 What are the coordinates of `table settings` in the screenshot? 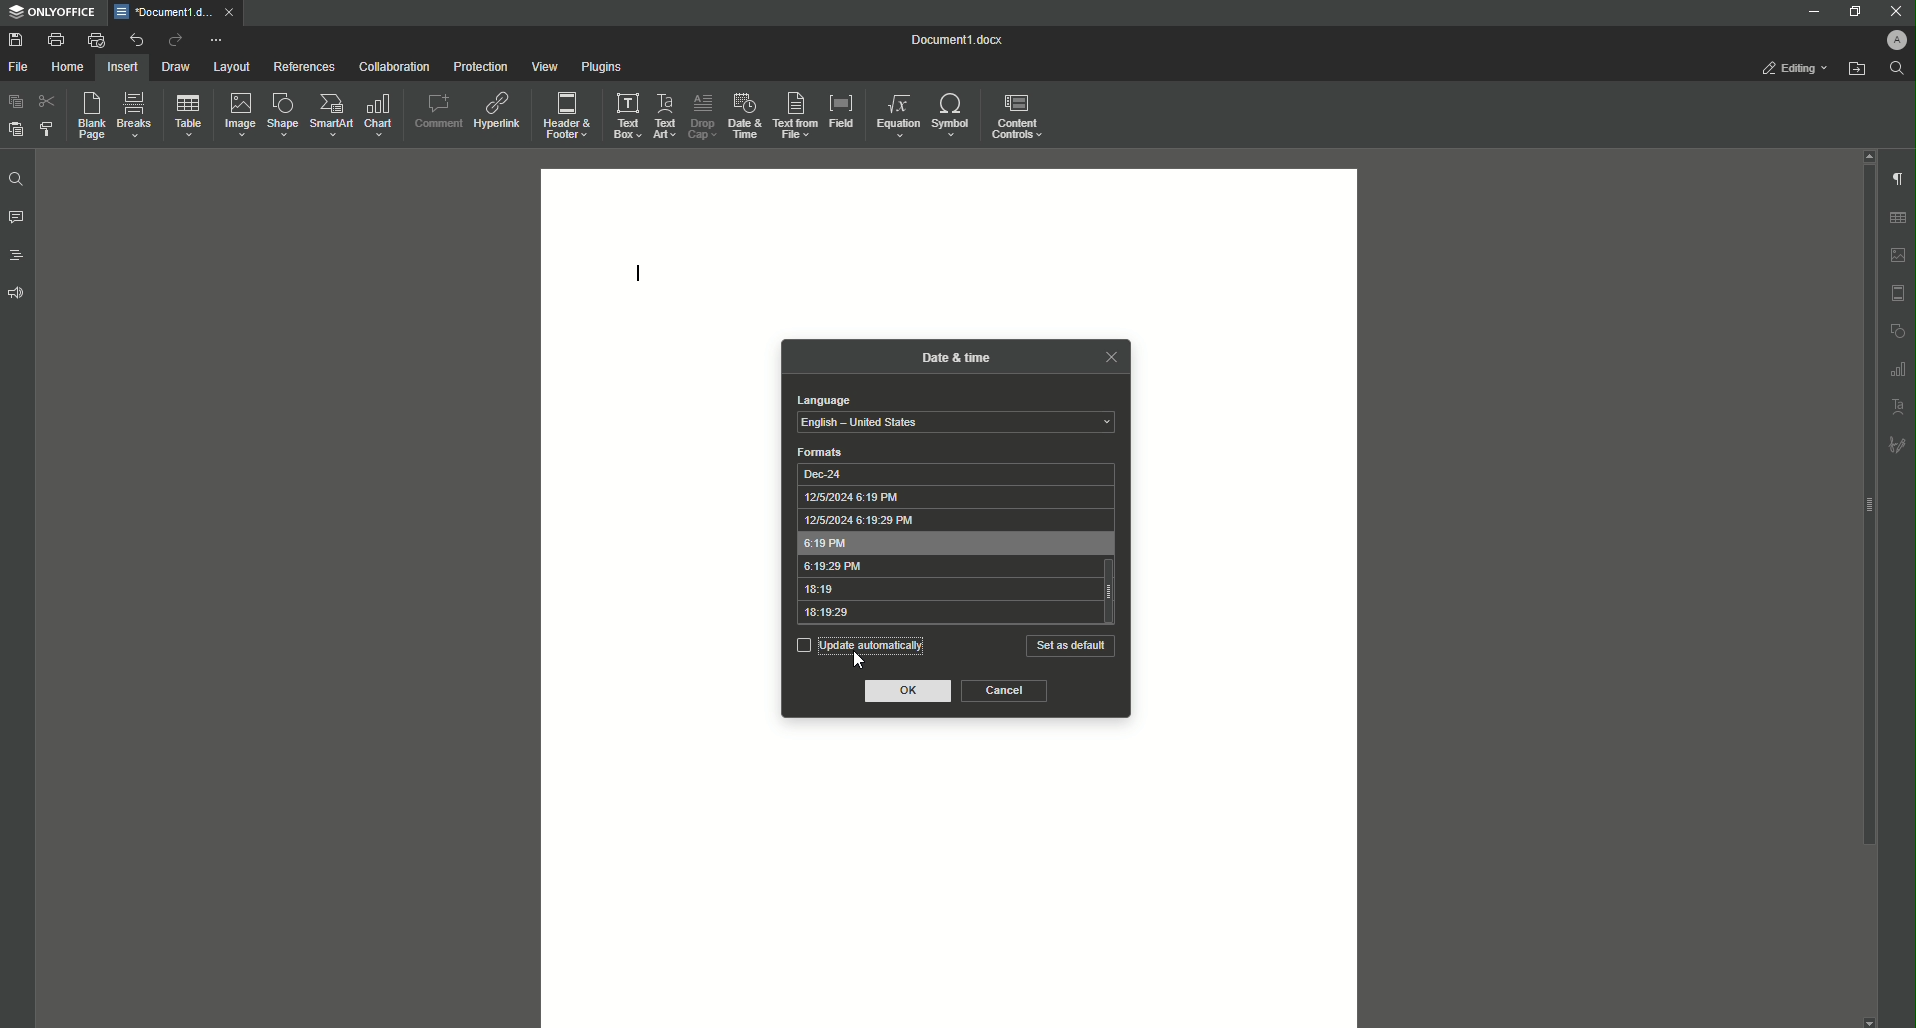 It's located at (1897, 218).